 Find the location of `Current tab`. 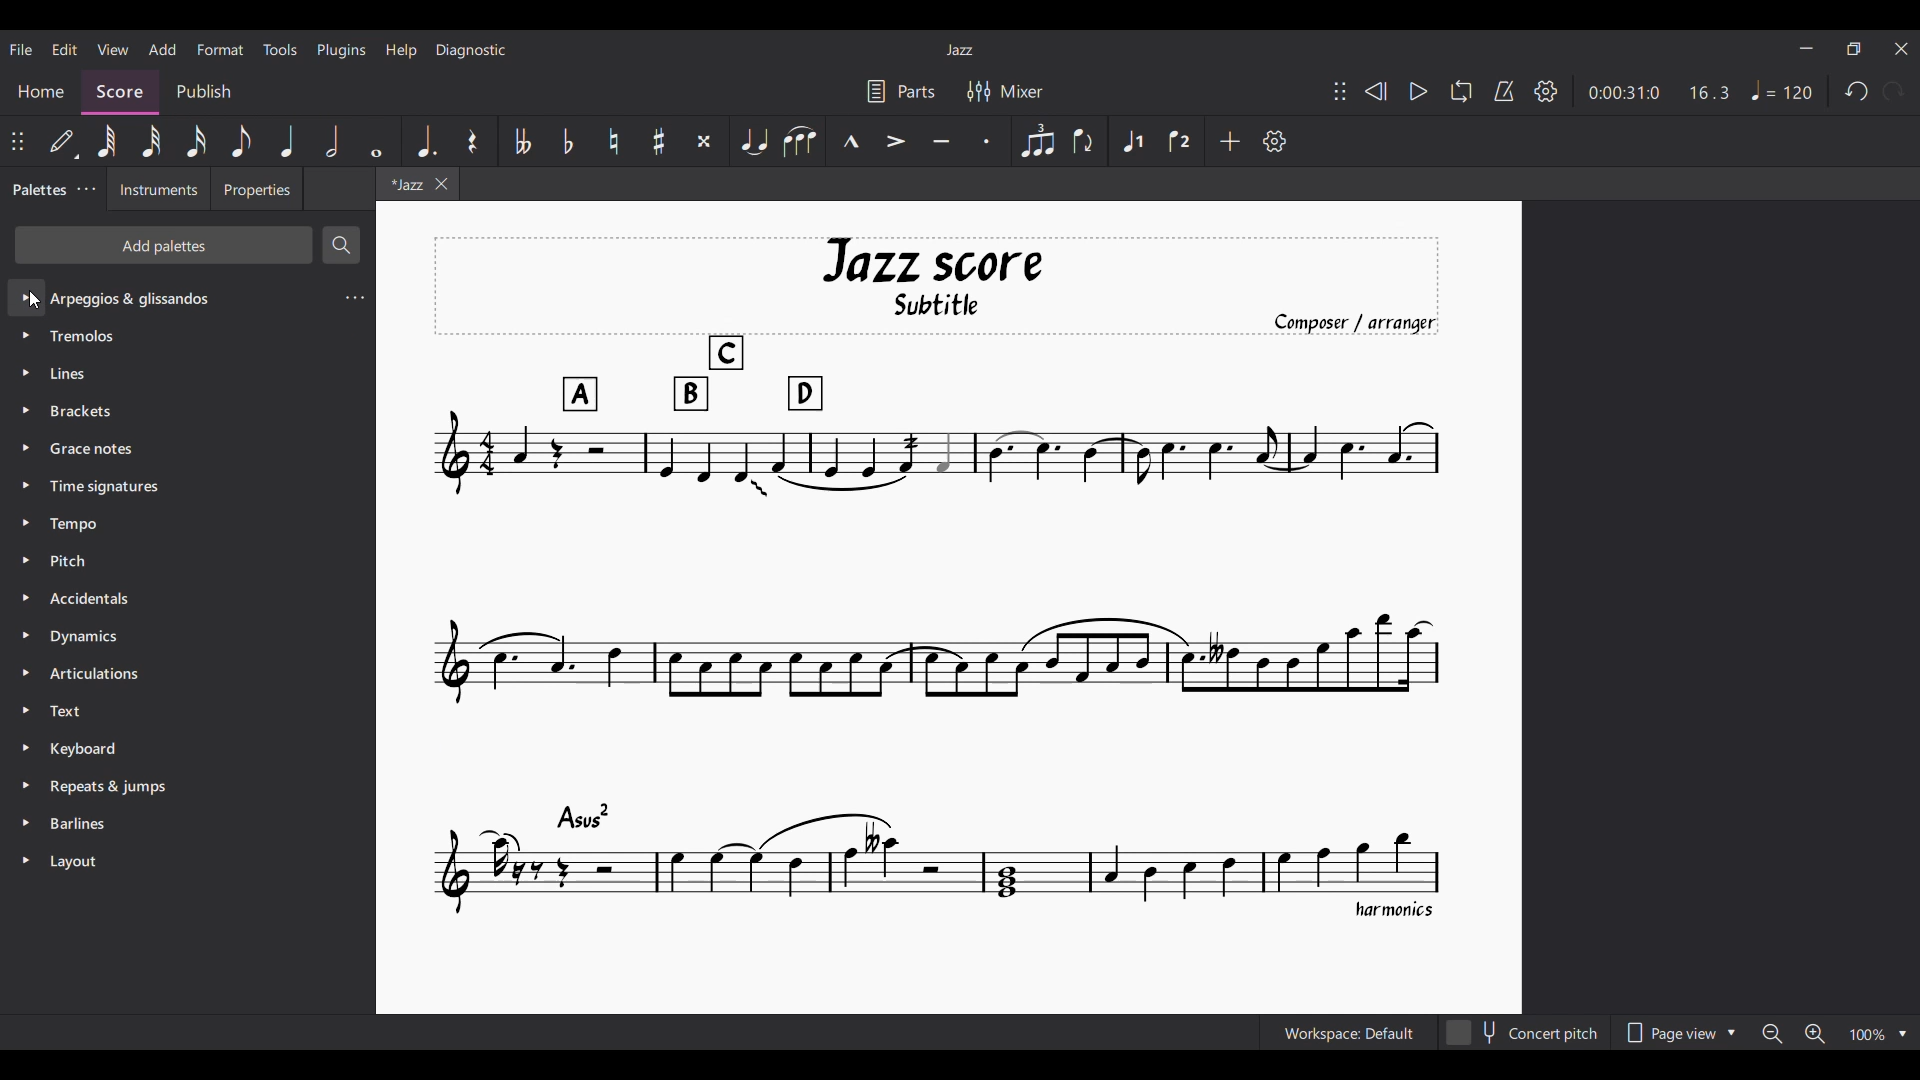

Current tab is located at coordinates (398, 187).